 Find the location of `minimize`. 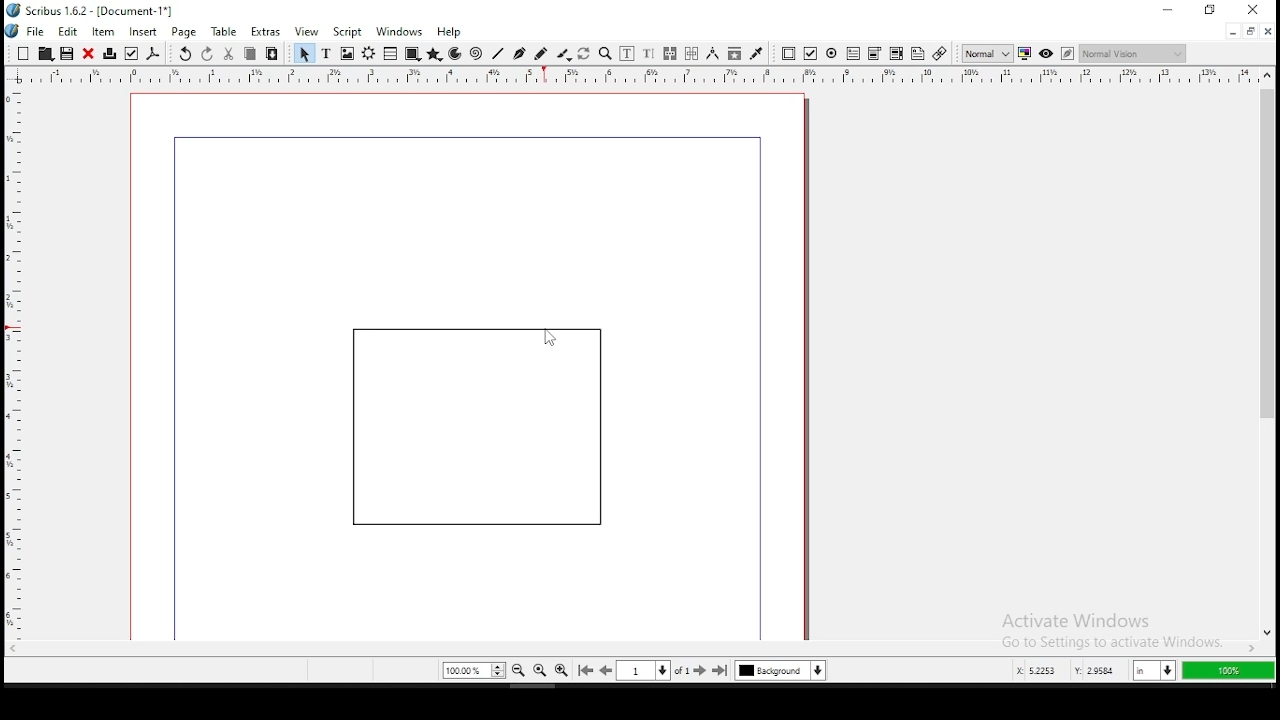

minimize is located at coordinates (1232, 33).